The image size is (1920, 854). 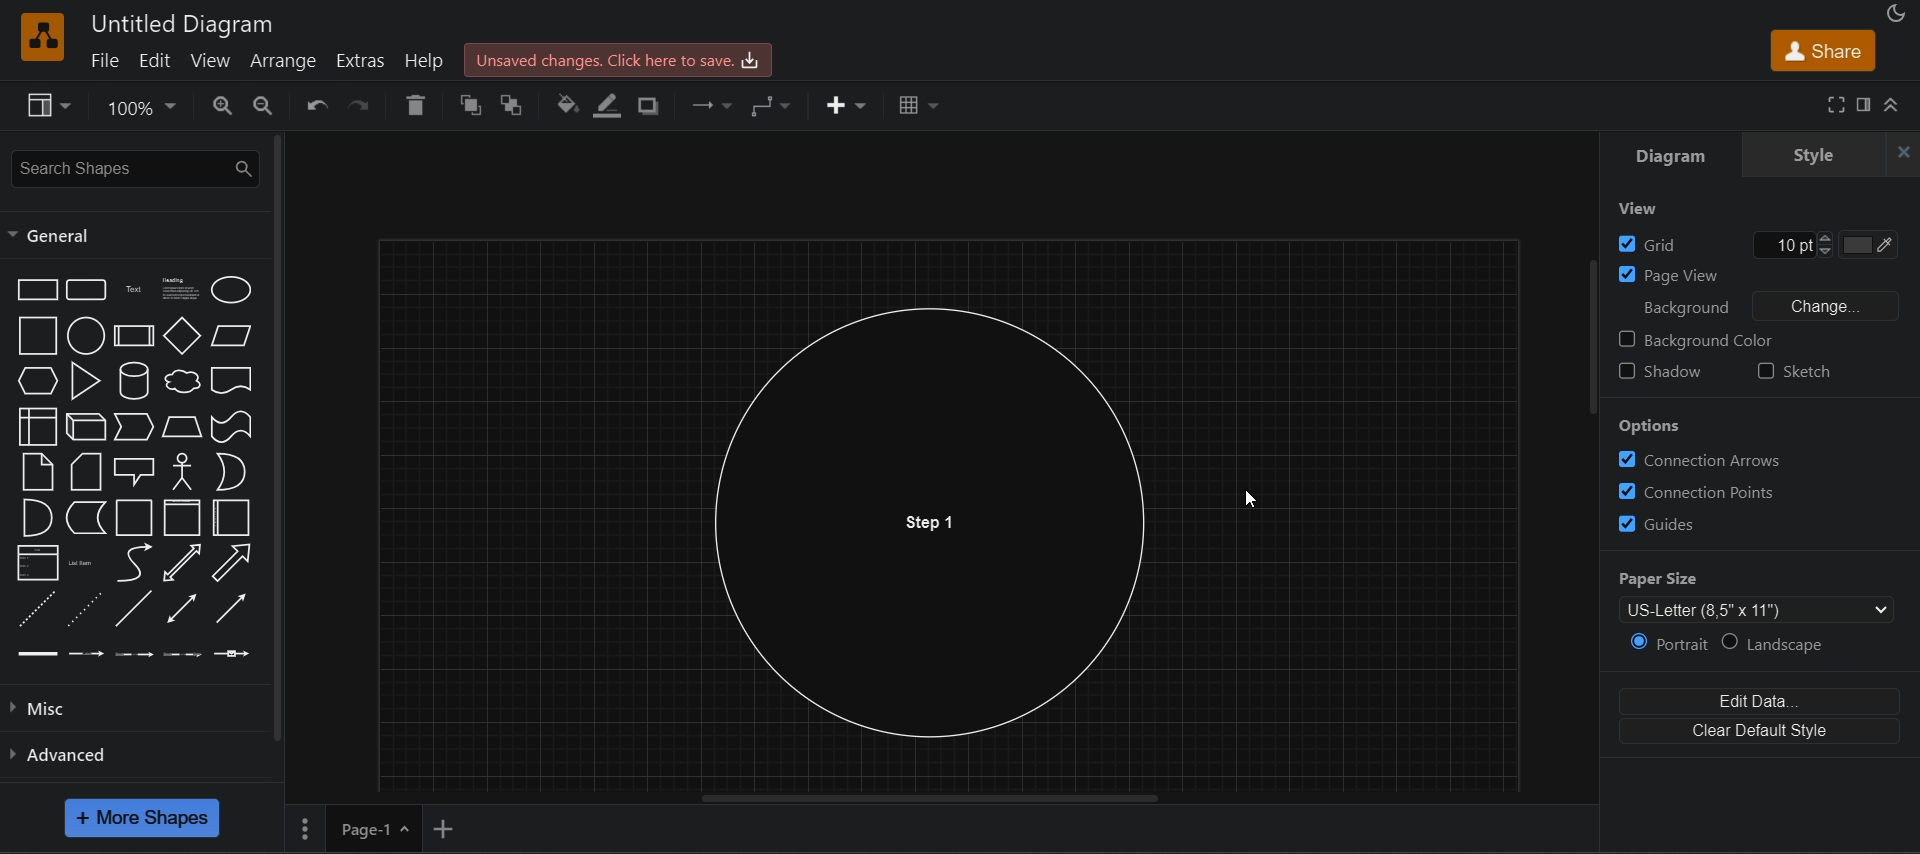 I want to click on card, so click(x=85, y=473).